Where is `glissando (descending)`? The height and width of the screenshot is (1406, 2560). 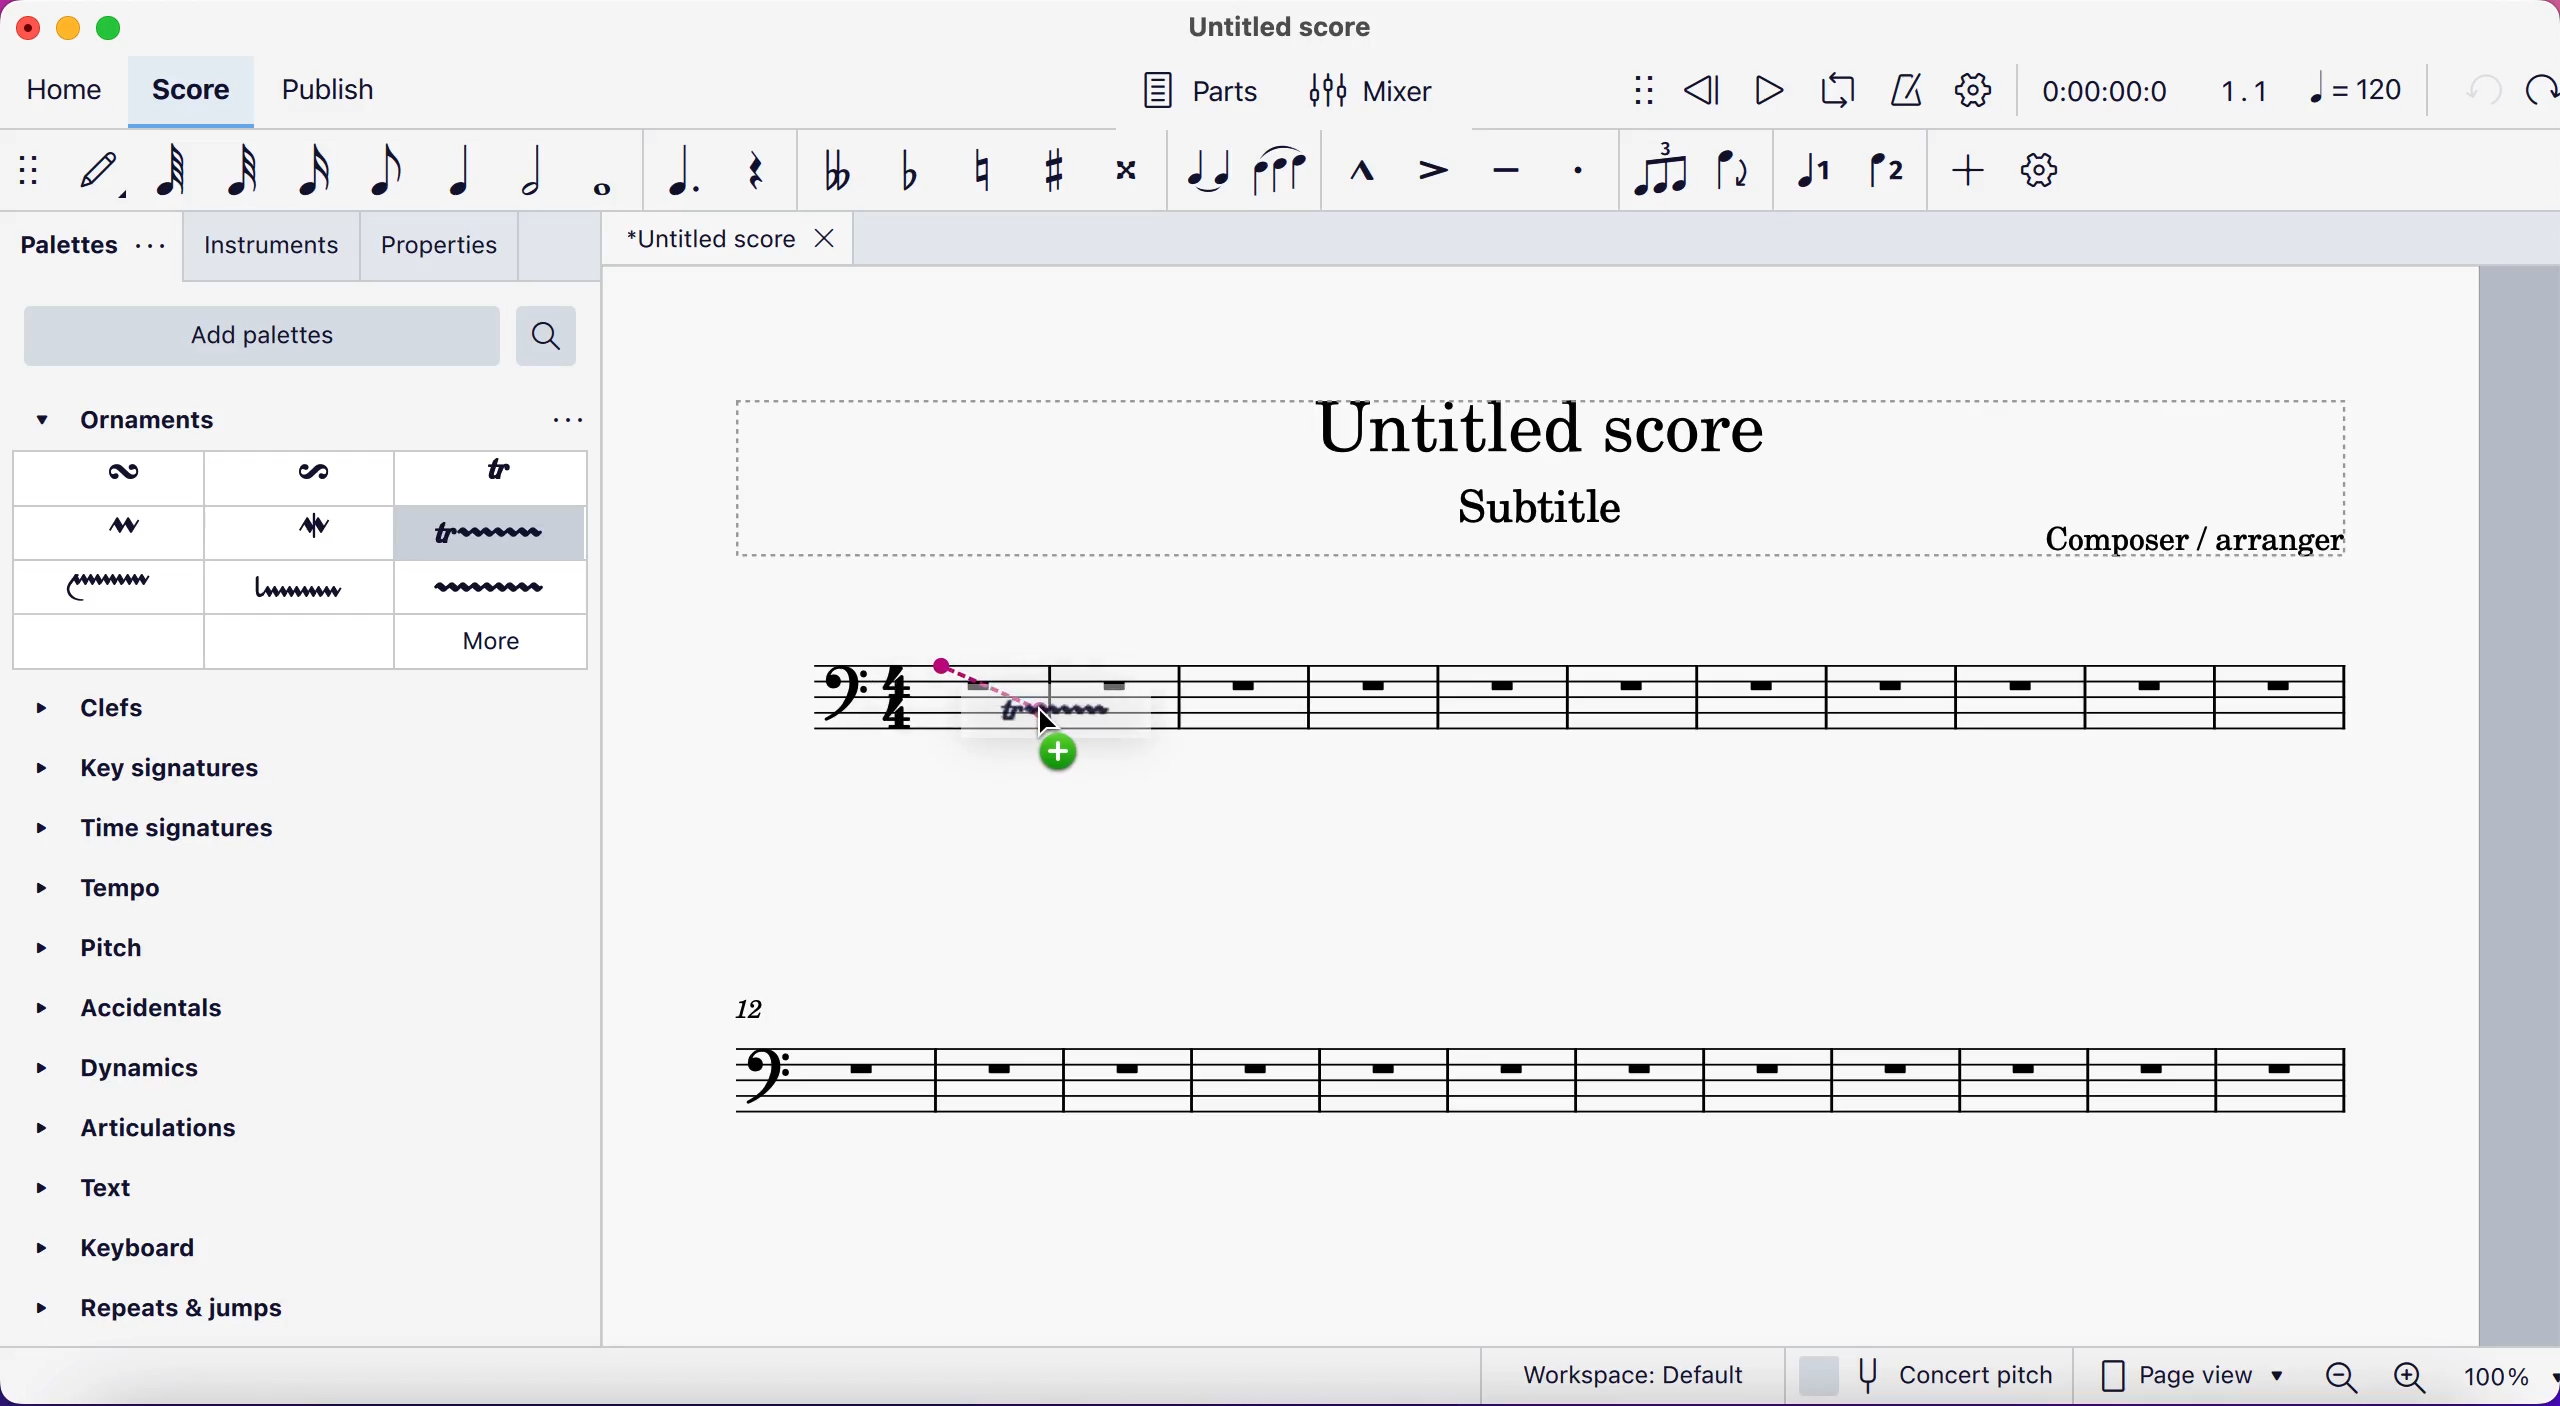
glissando (descending) is located at coordinates (303, 587).